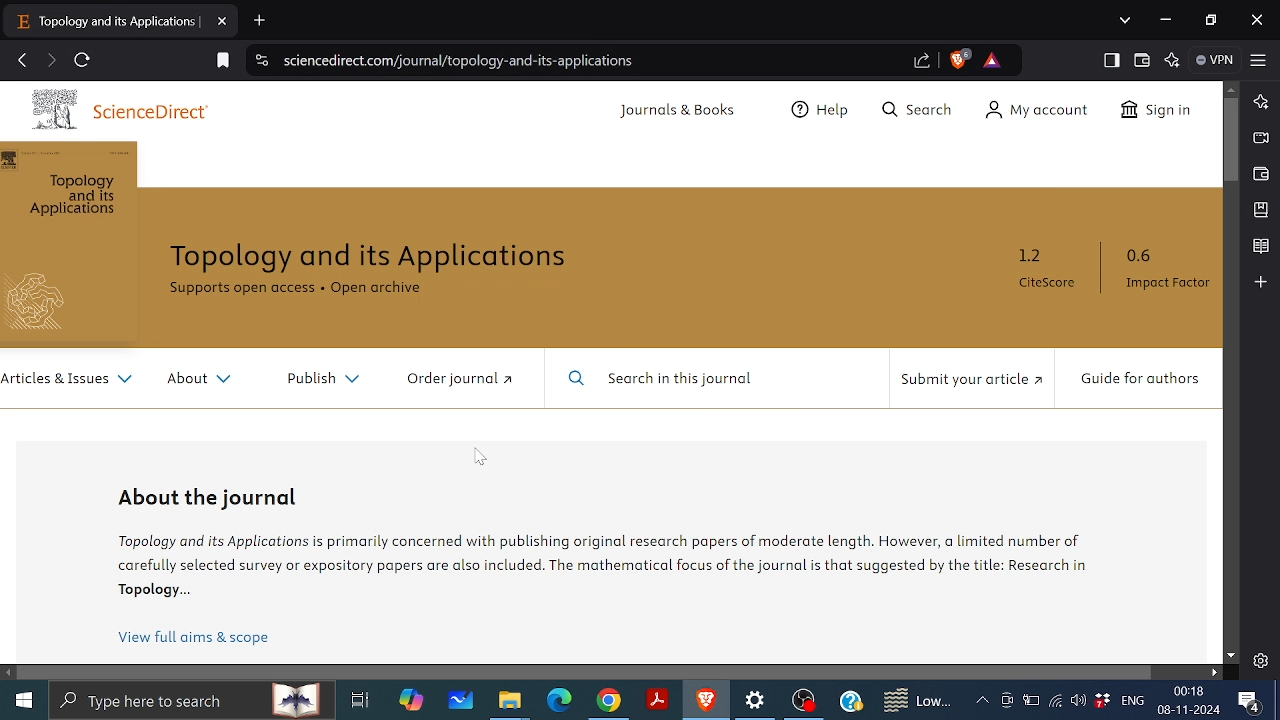 The width and height of the screenshot is (1280, 720). What do you see at coordinates (1127, 21) in the screenshot?
I see `Search tabs` at bounding box center [1127, 21].